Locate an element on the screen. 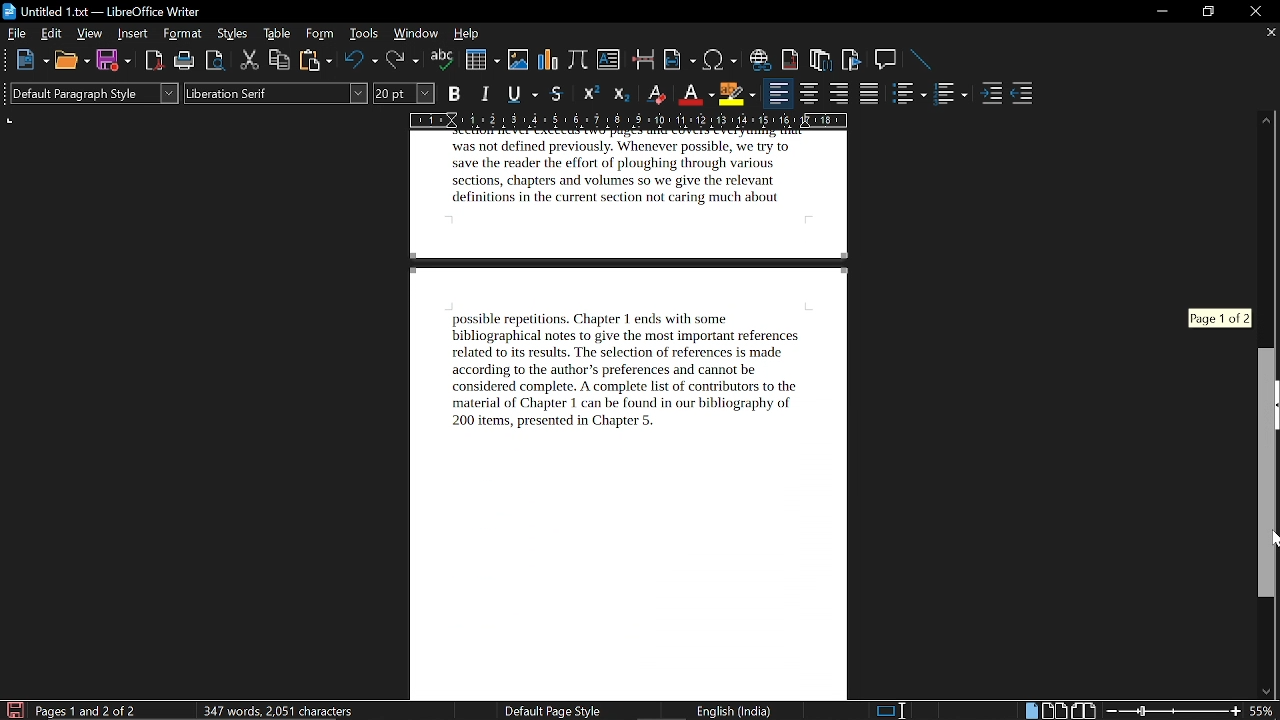  window is located at coordinates (416, 33).